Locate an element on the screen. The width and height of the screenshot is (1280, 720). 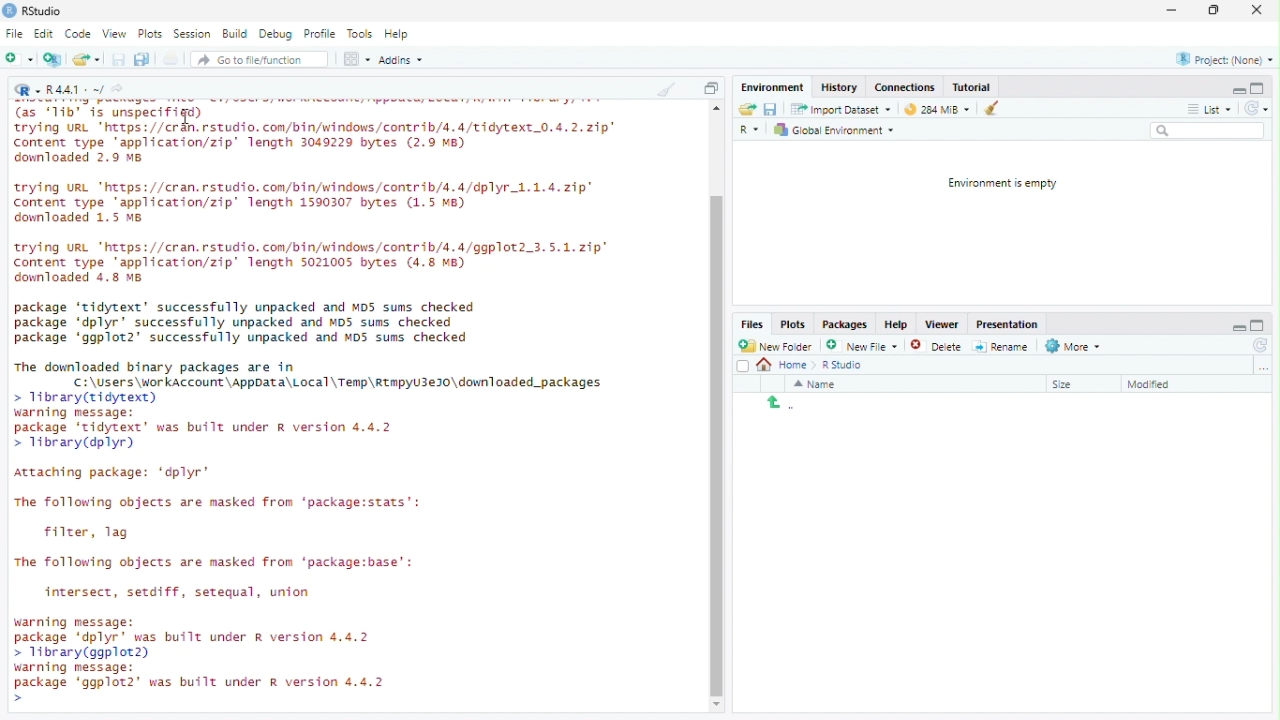
Presentation is located at coordinates (1007, 325).